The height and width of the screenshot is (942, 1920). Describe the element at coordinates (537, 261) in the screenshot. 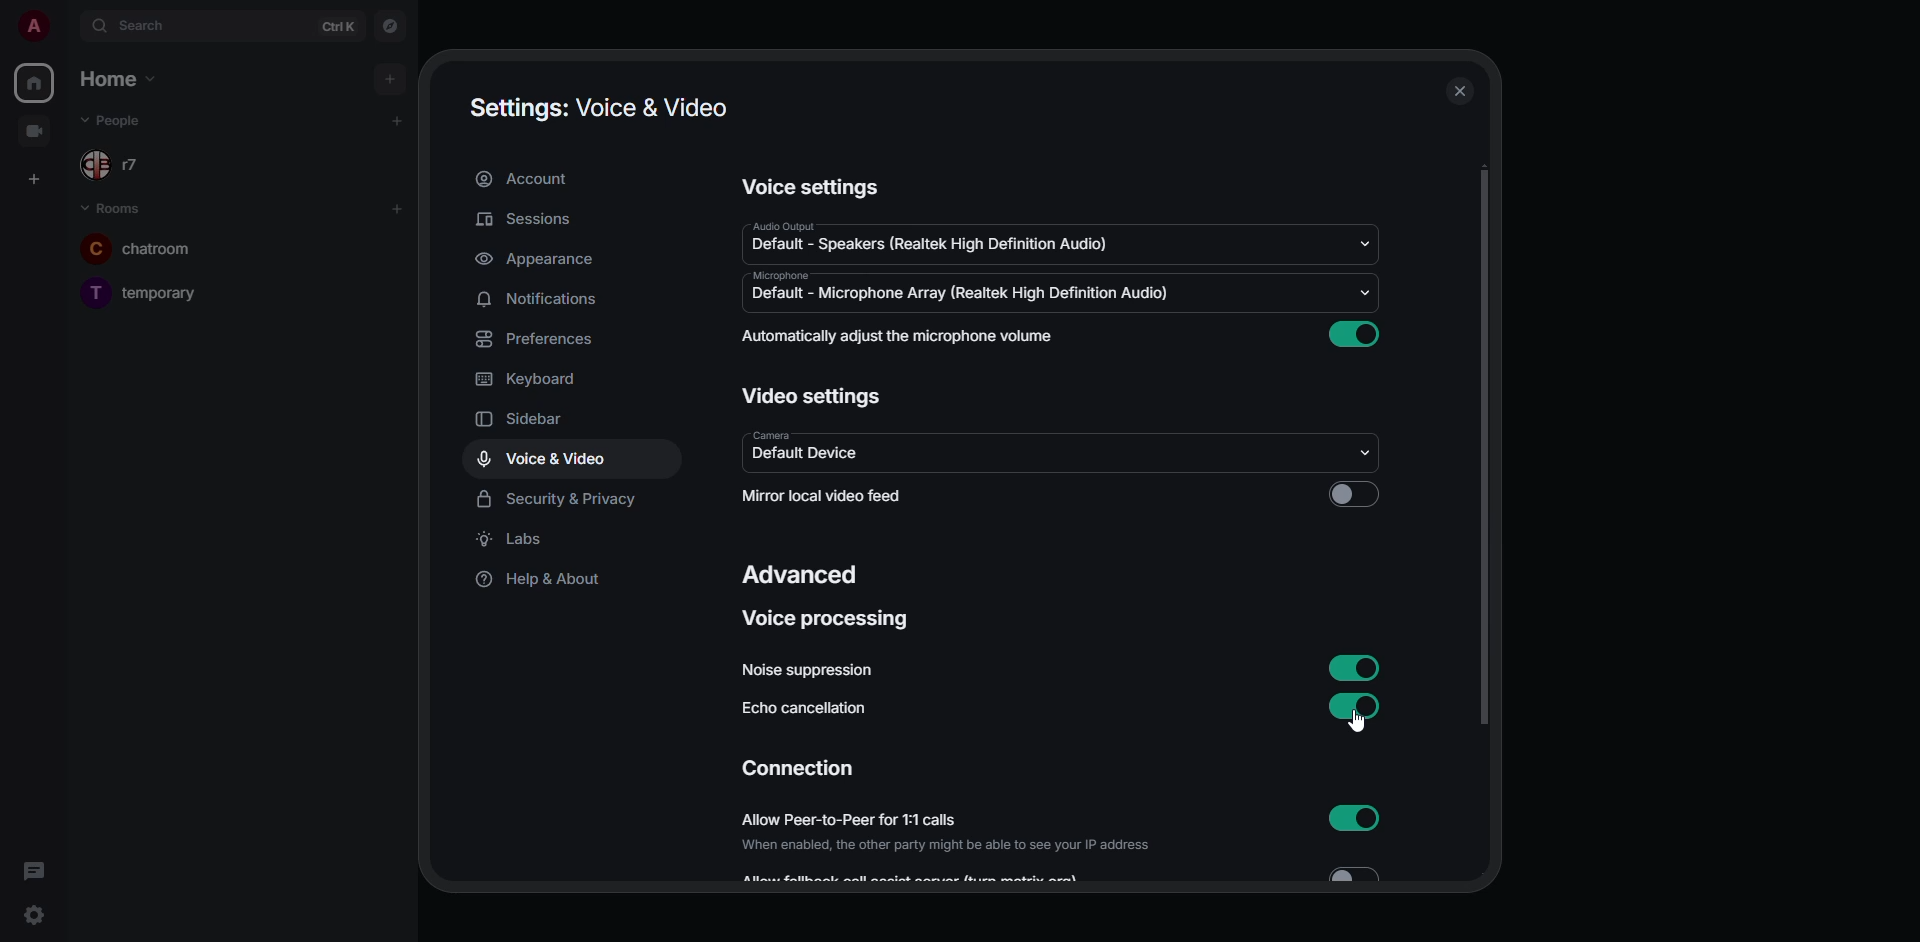

I see `appearance` at that location.